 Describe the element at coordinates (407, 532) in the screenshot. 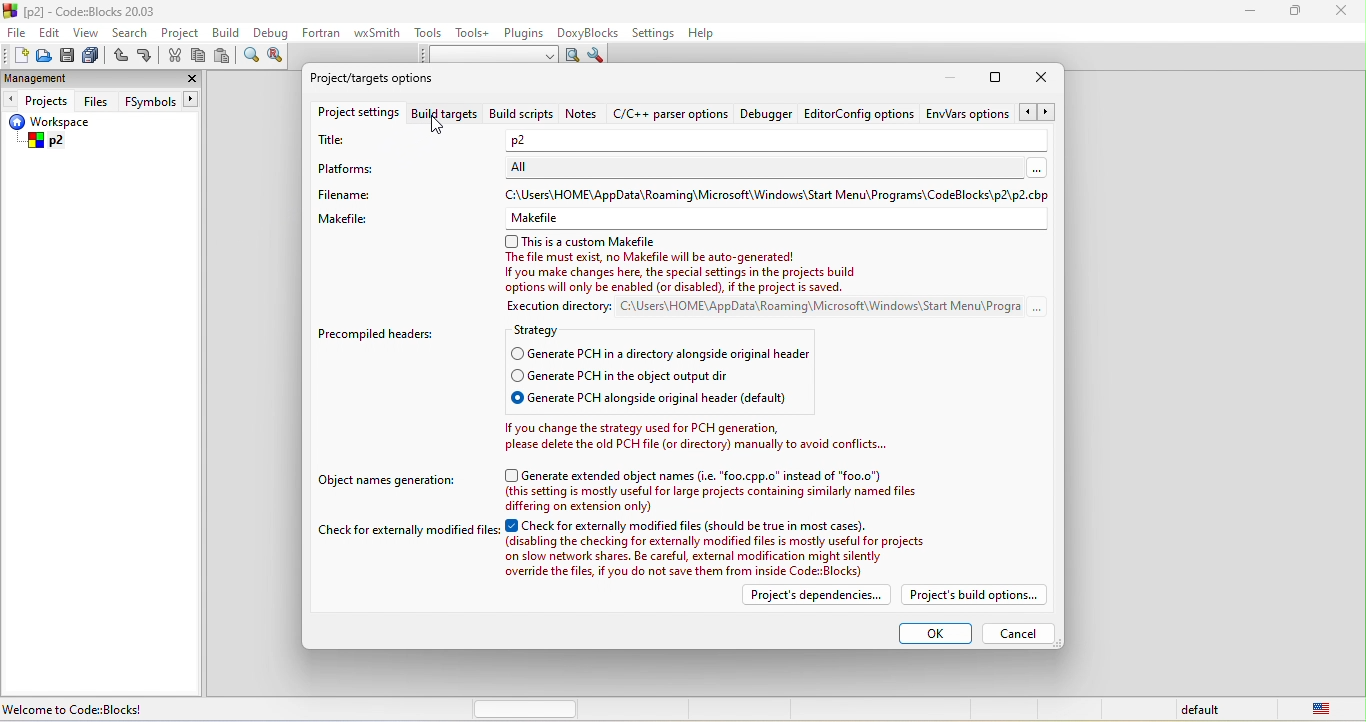

I see `check for externally modified files` at that location.